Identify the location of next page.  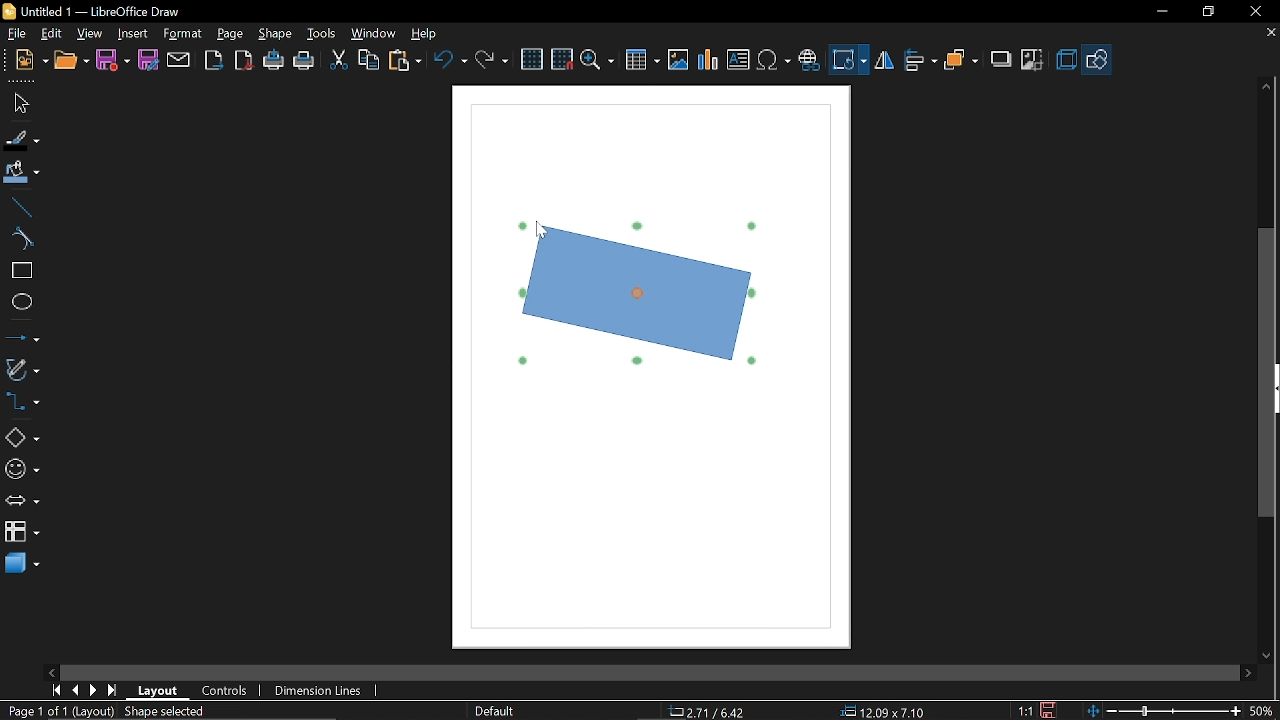
(94, 691).